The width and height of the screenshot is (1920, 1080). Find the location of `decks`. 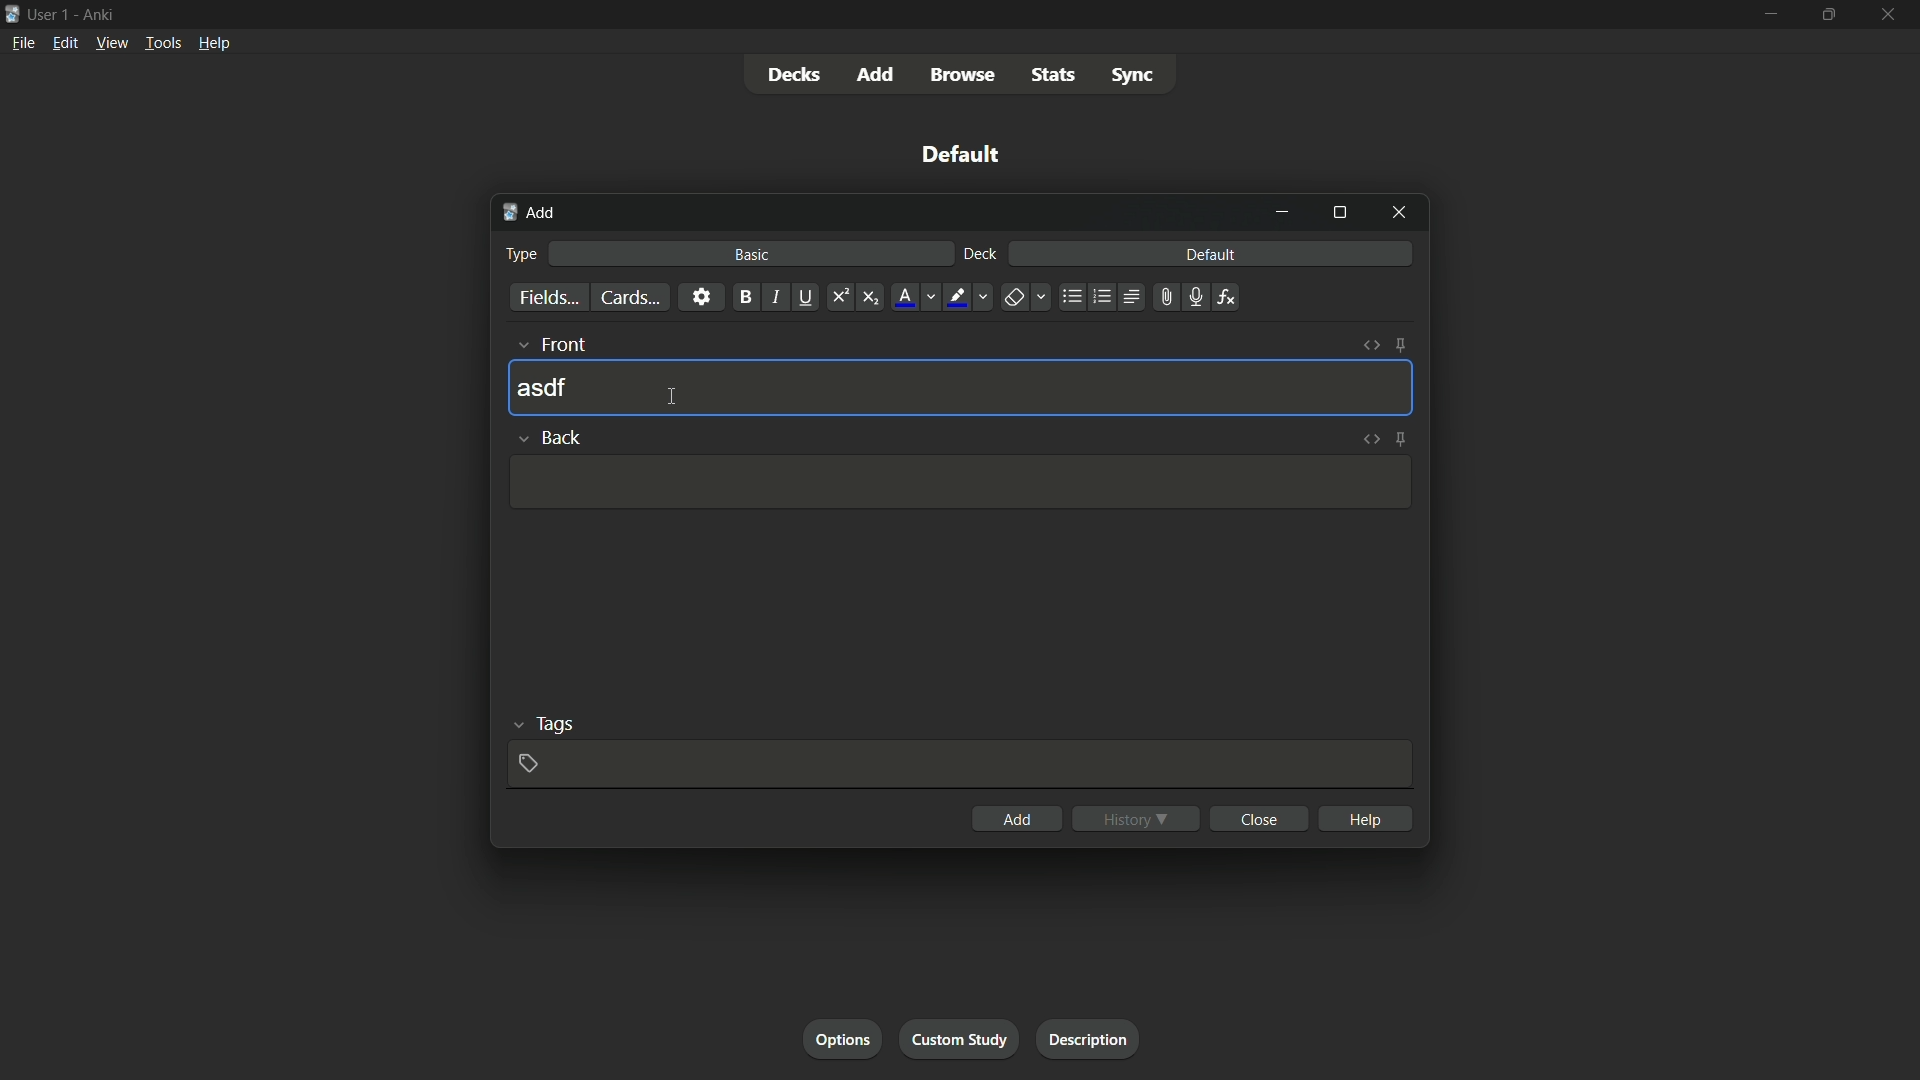

decks is located at coordinates (796, 73).